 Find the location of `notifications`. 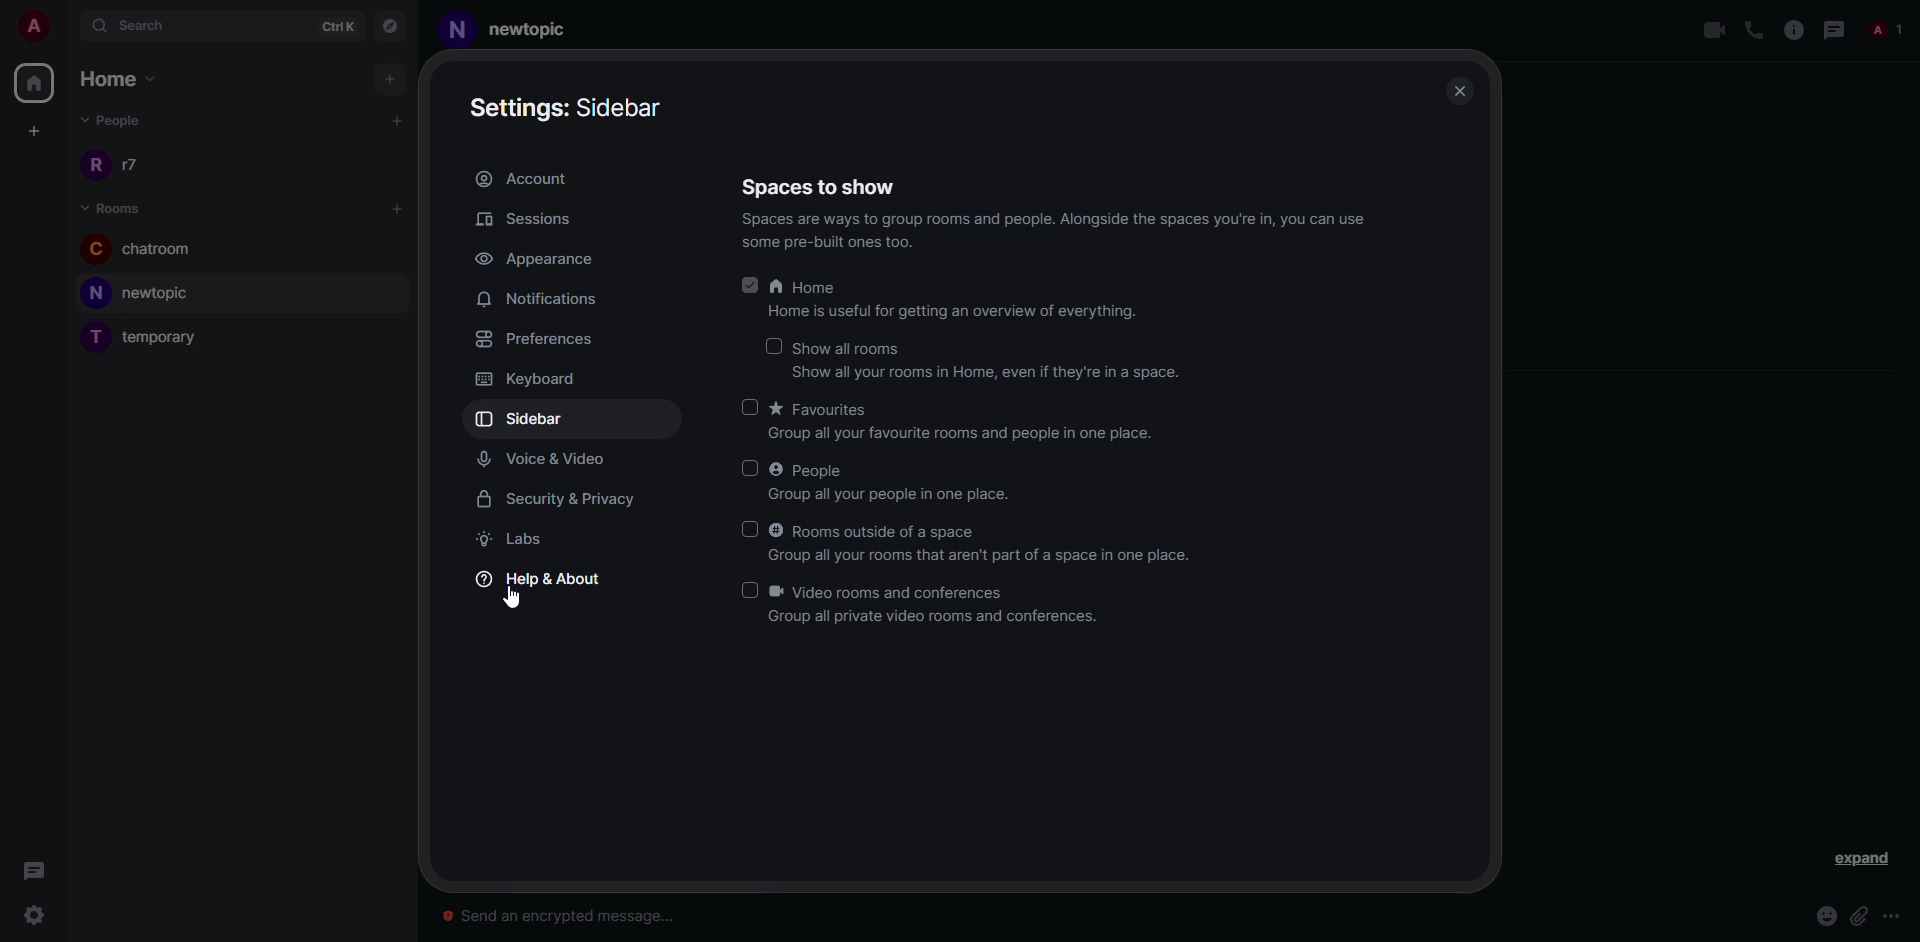

notifications is located at coordinates (543, 298).